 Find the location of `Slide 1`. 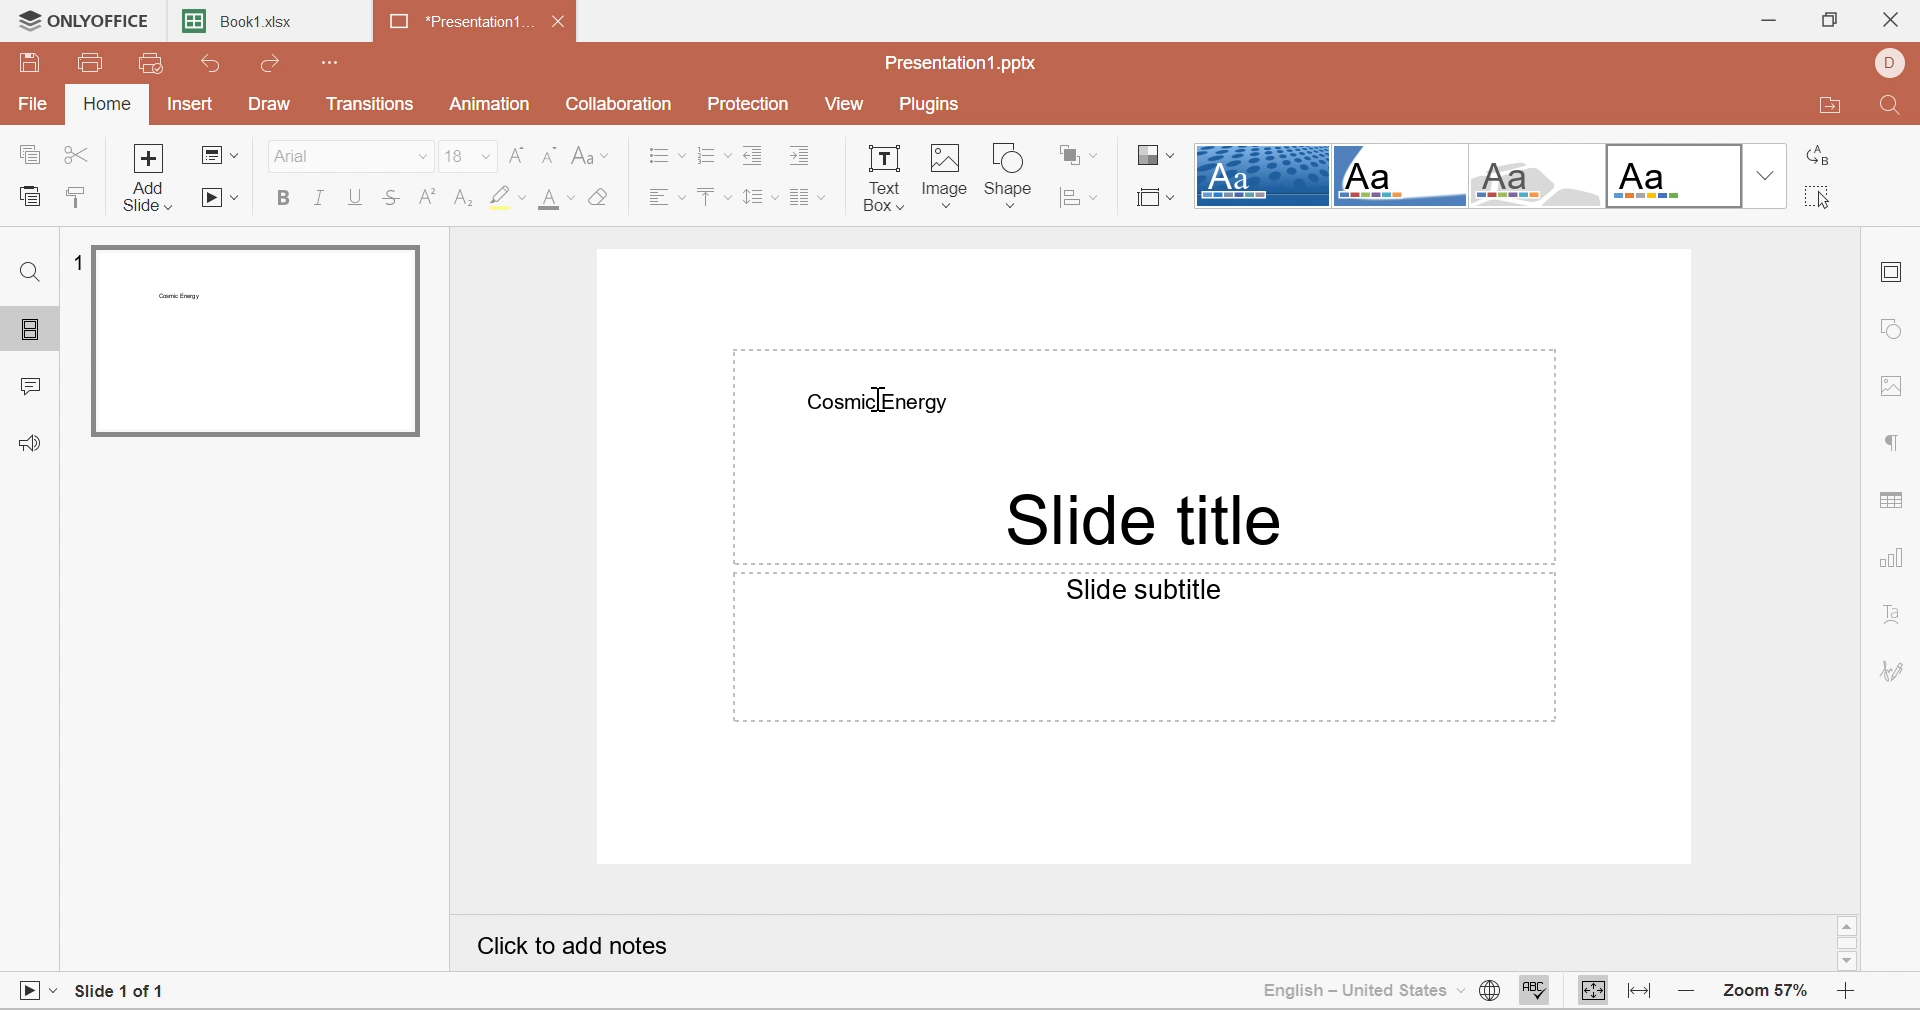

Slide 1 is located at coordinates (254, 342).